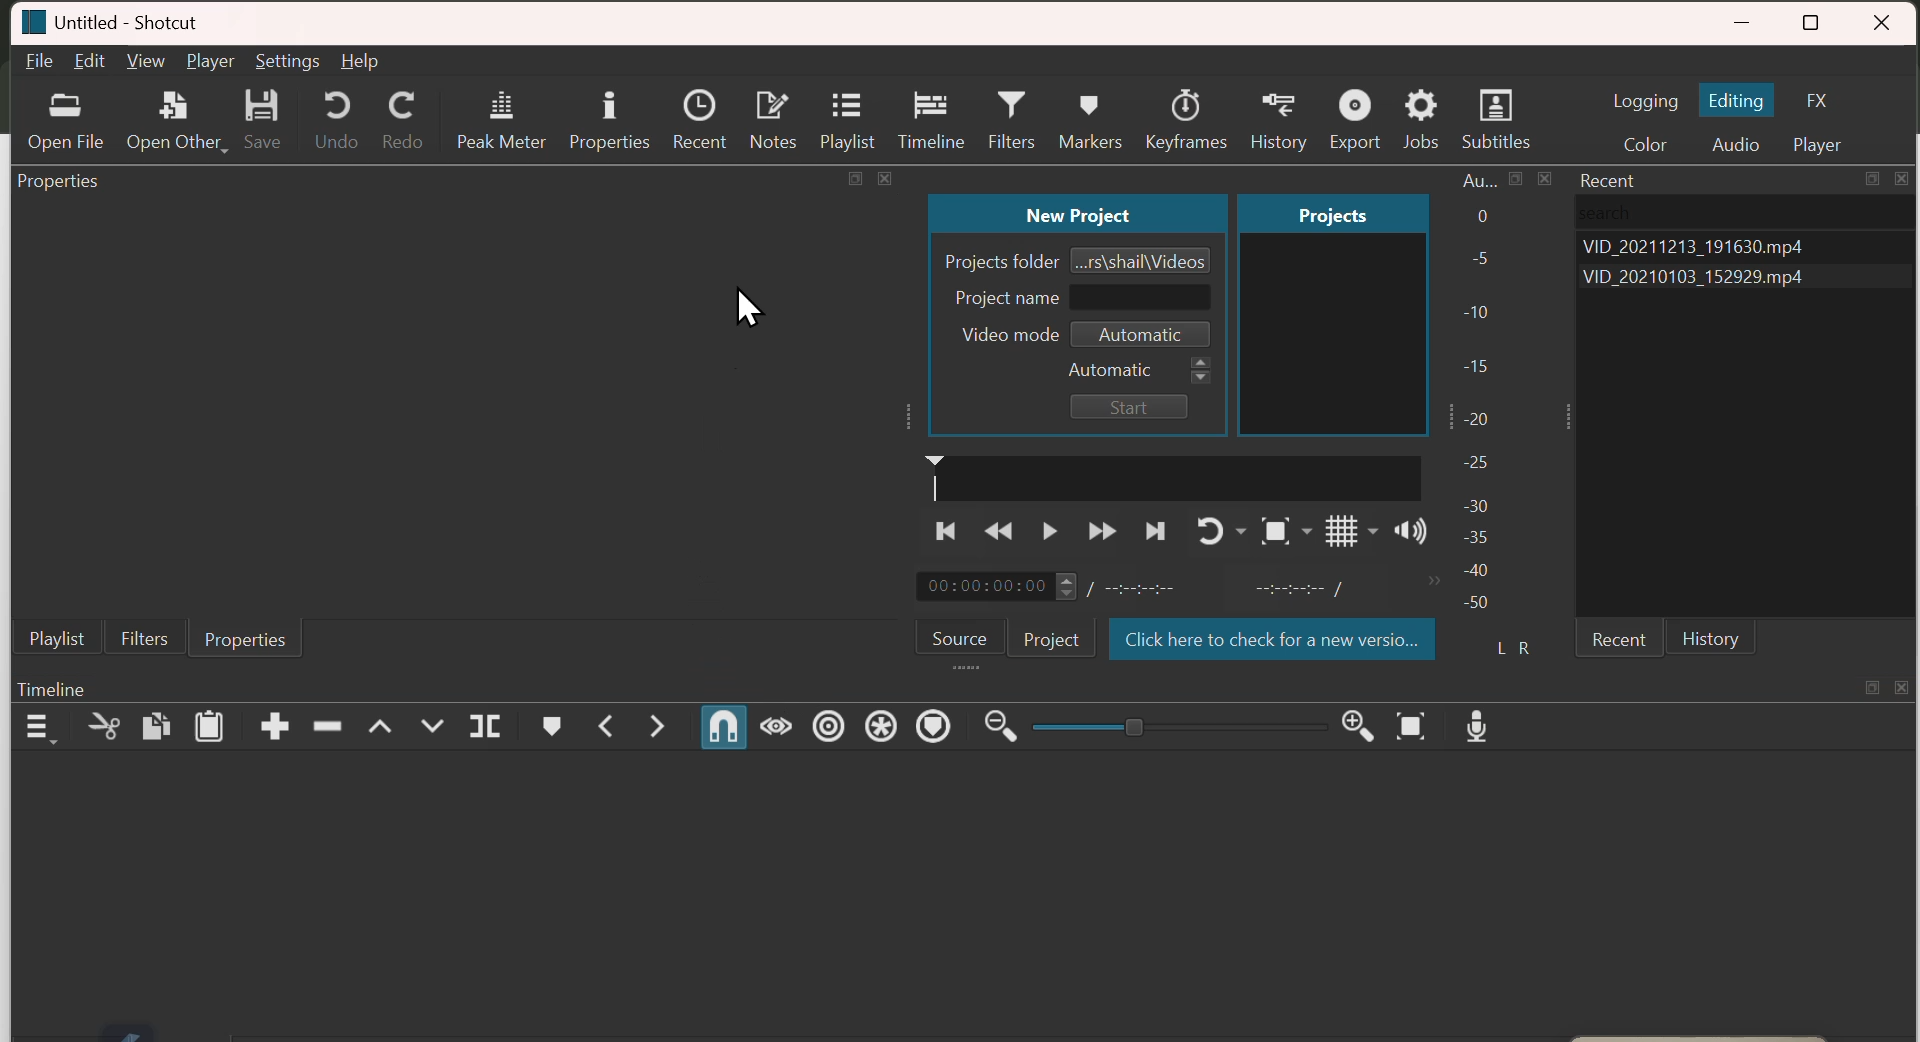 The image size is (1920, 1042). Describe the element at coordinates (1353, 109) in the screenshot. I see `Export` at that location.